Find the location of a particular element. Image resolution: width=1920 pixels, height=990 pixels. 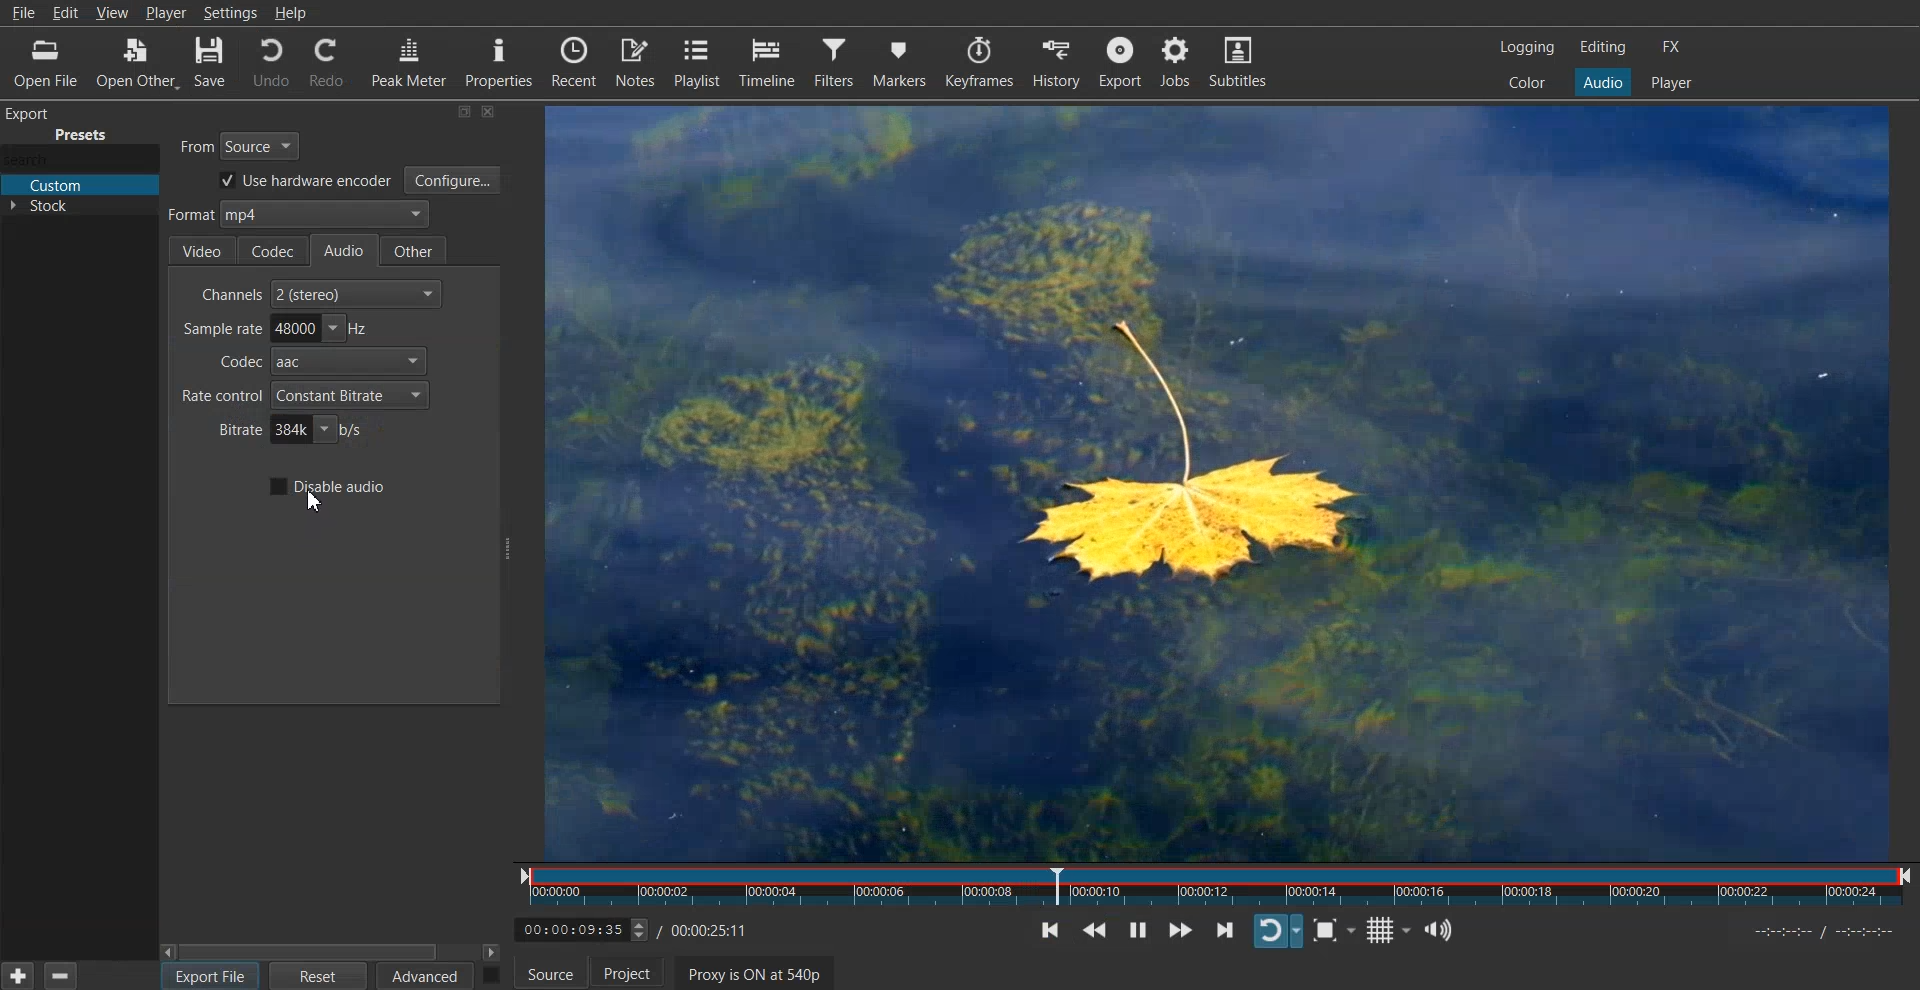

Undo is located at coordinates (270, 63).